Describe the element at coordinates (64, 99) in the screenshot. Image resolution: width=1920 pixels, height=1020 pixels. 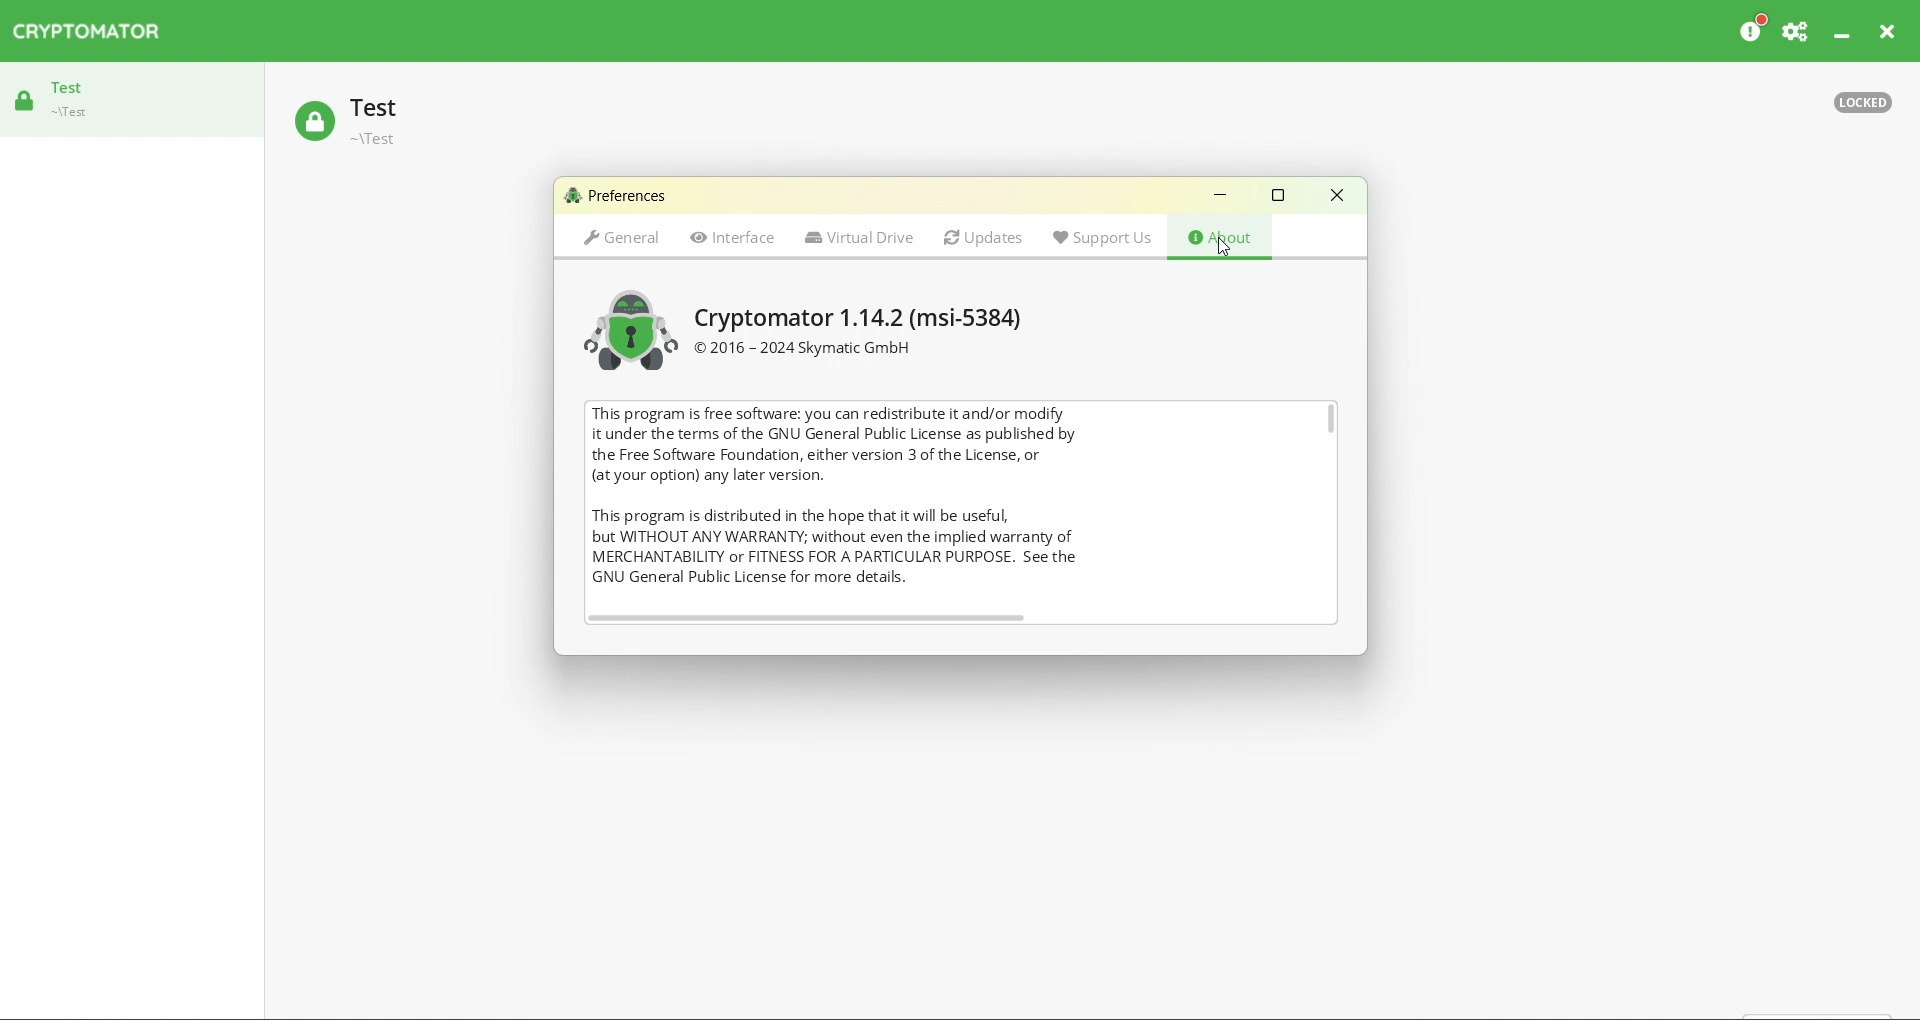
I see `Test` at that location.